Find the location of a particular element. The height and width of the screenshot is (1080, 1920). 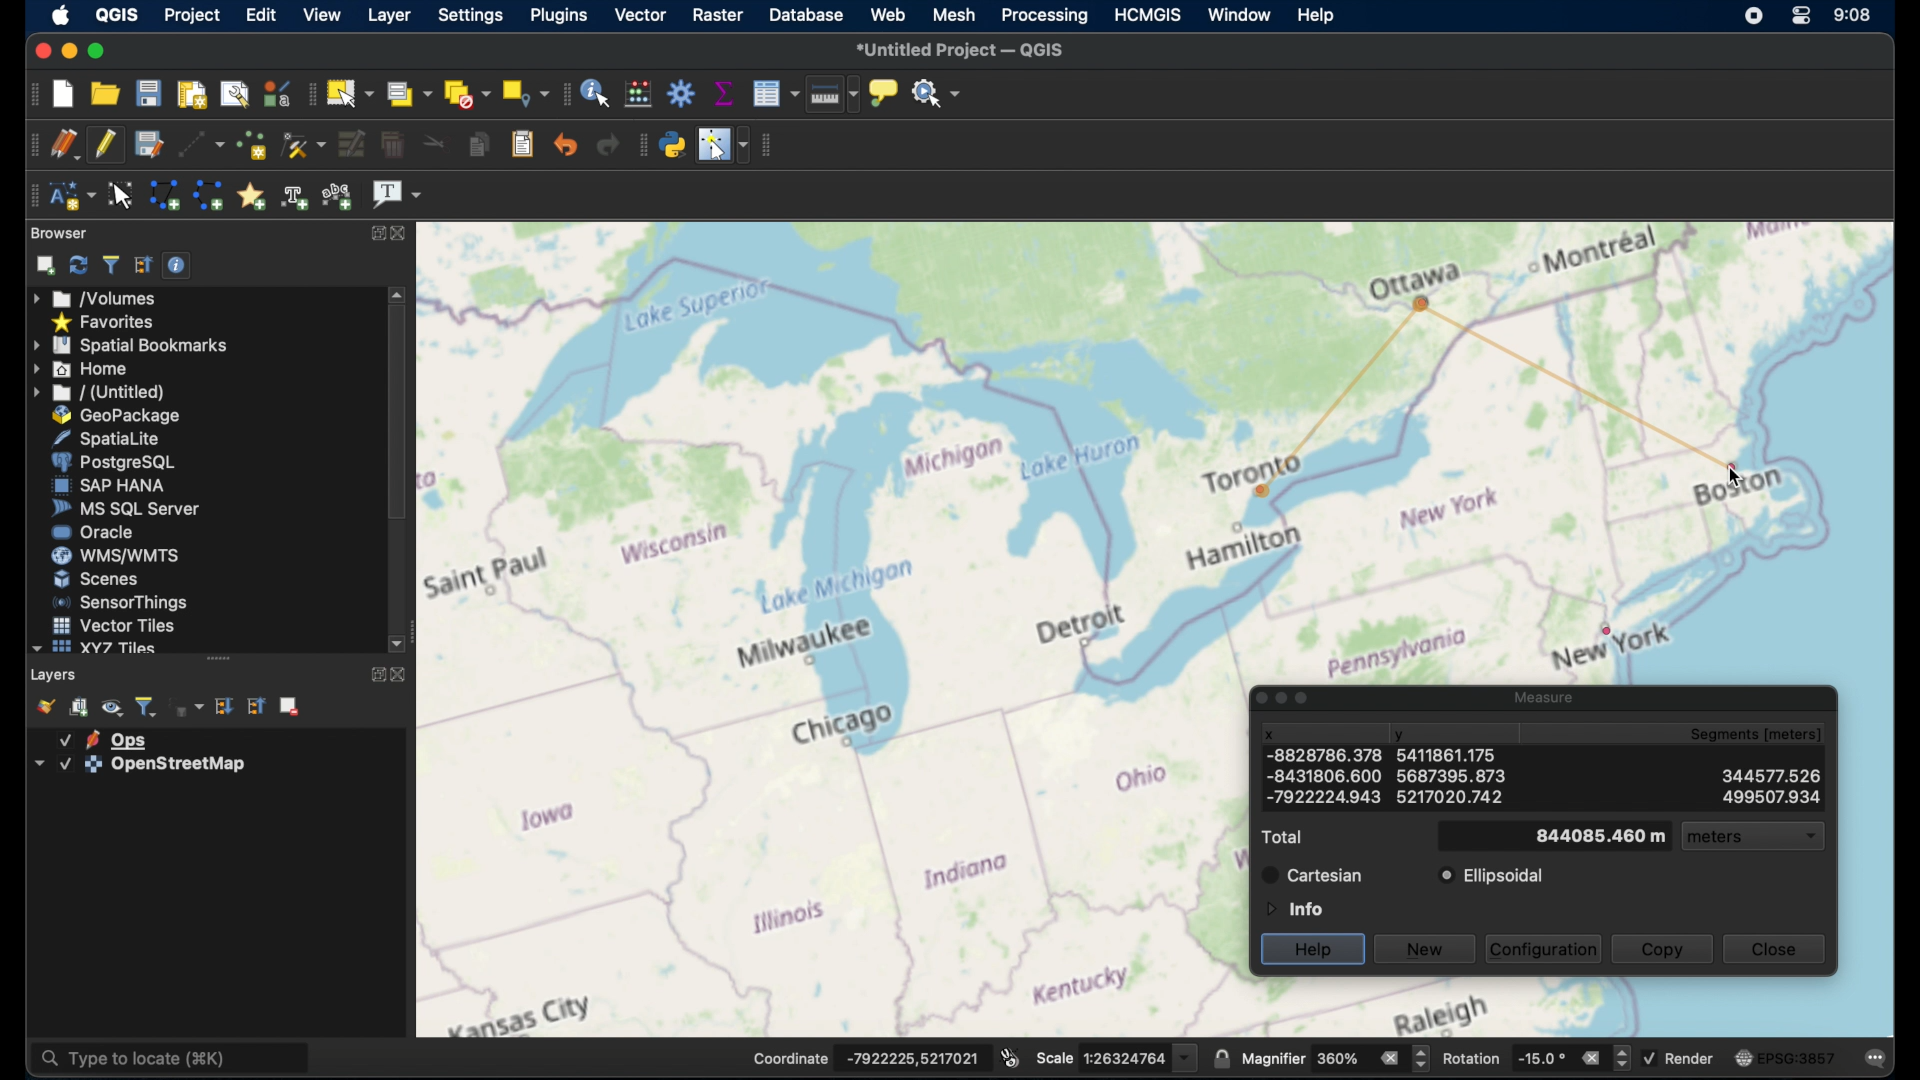

create line annotation is located at coordinates (208, 195).